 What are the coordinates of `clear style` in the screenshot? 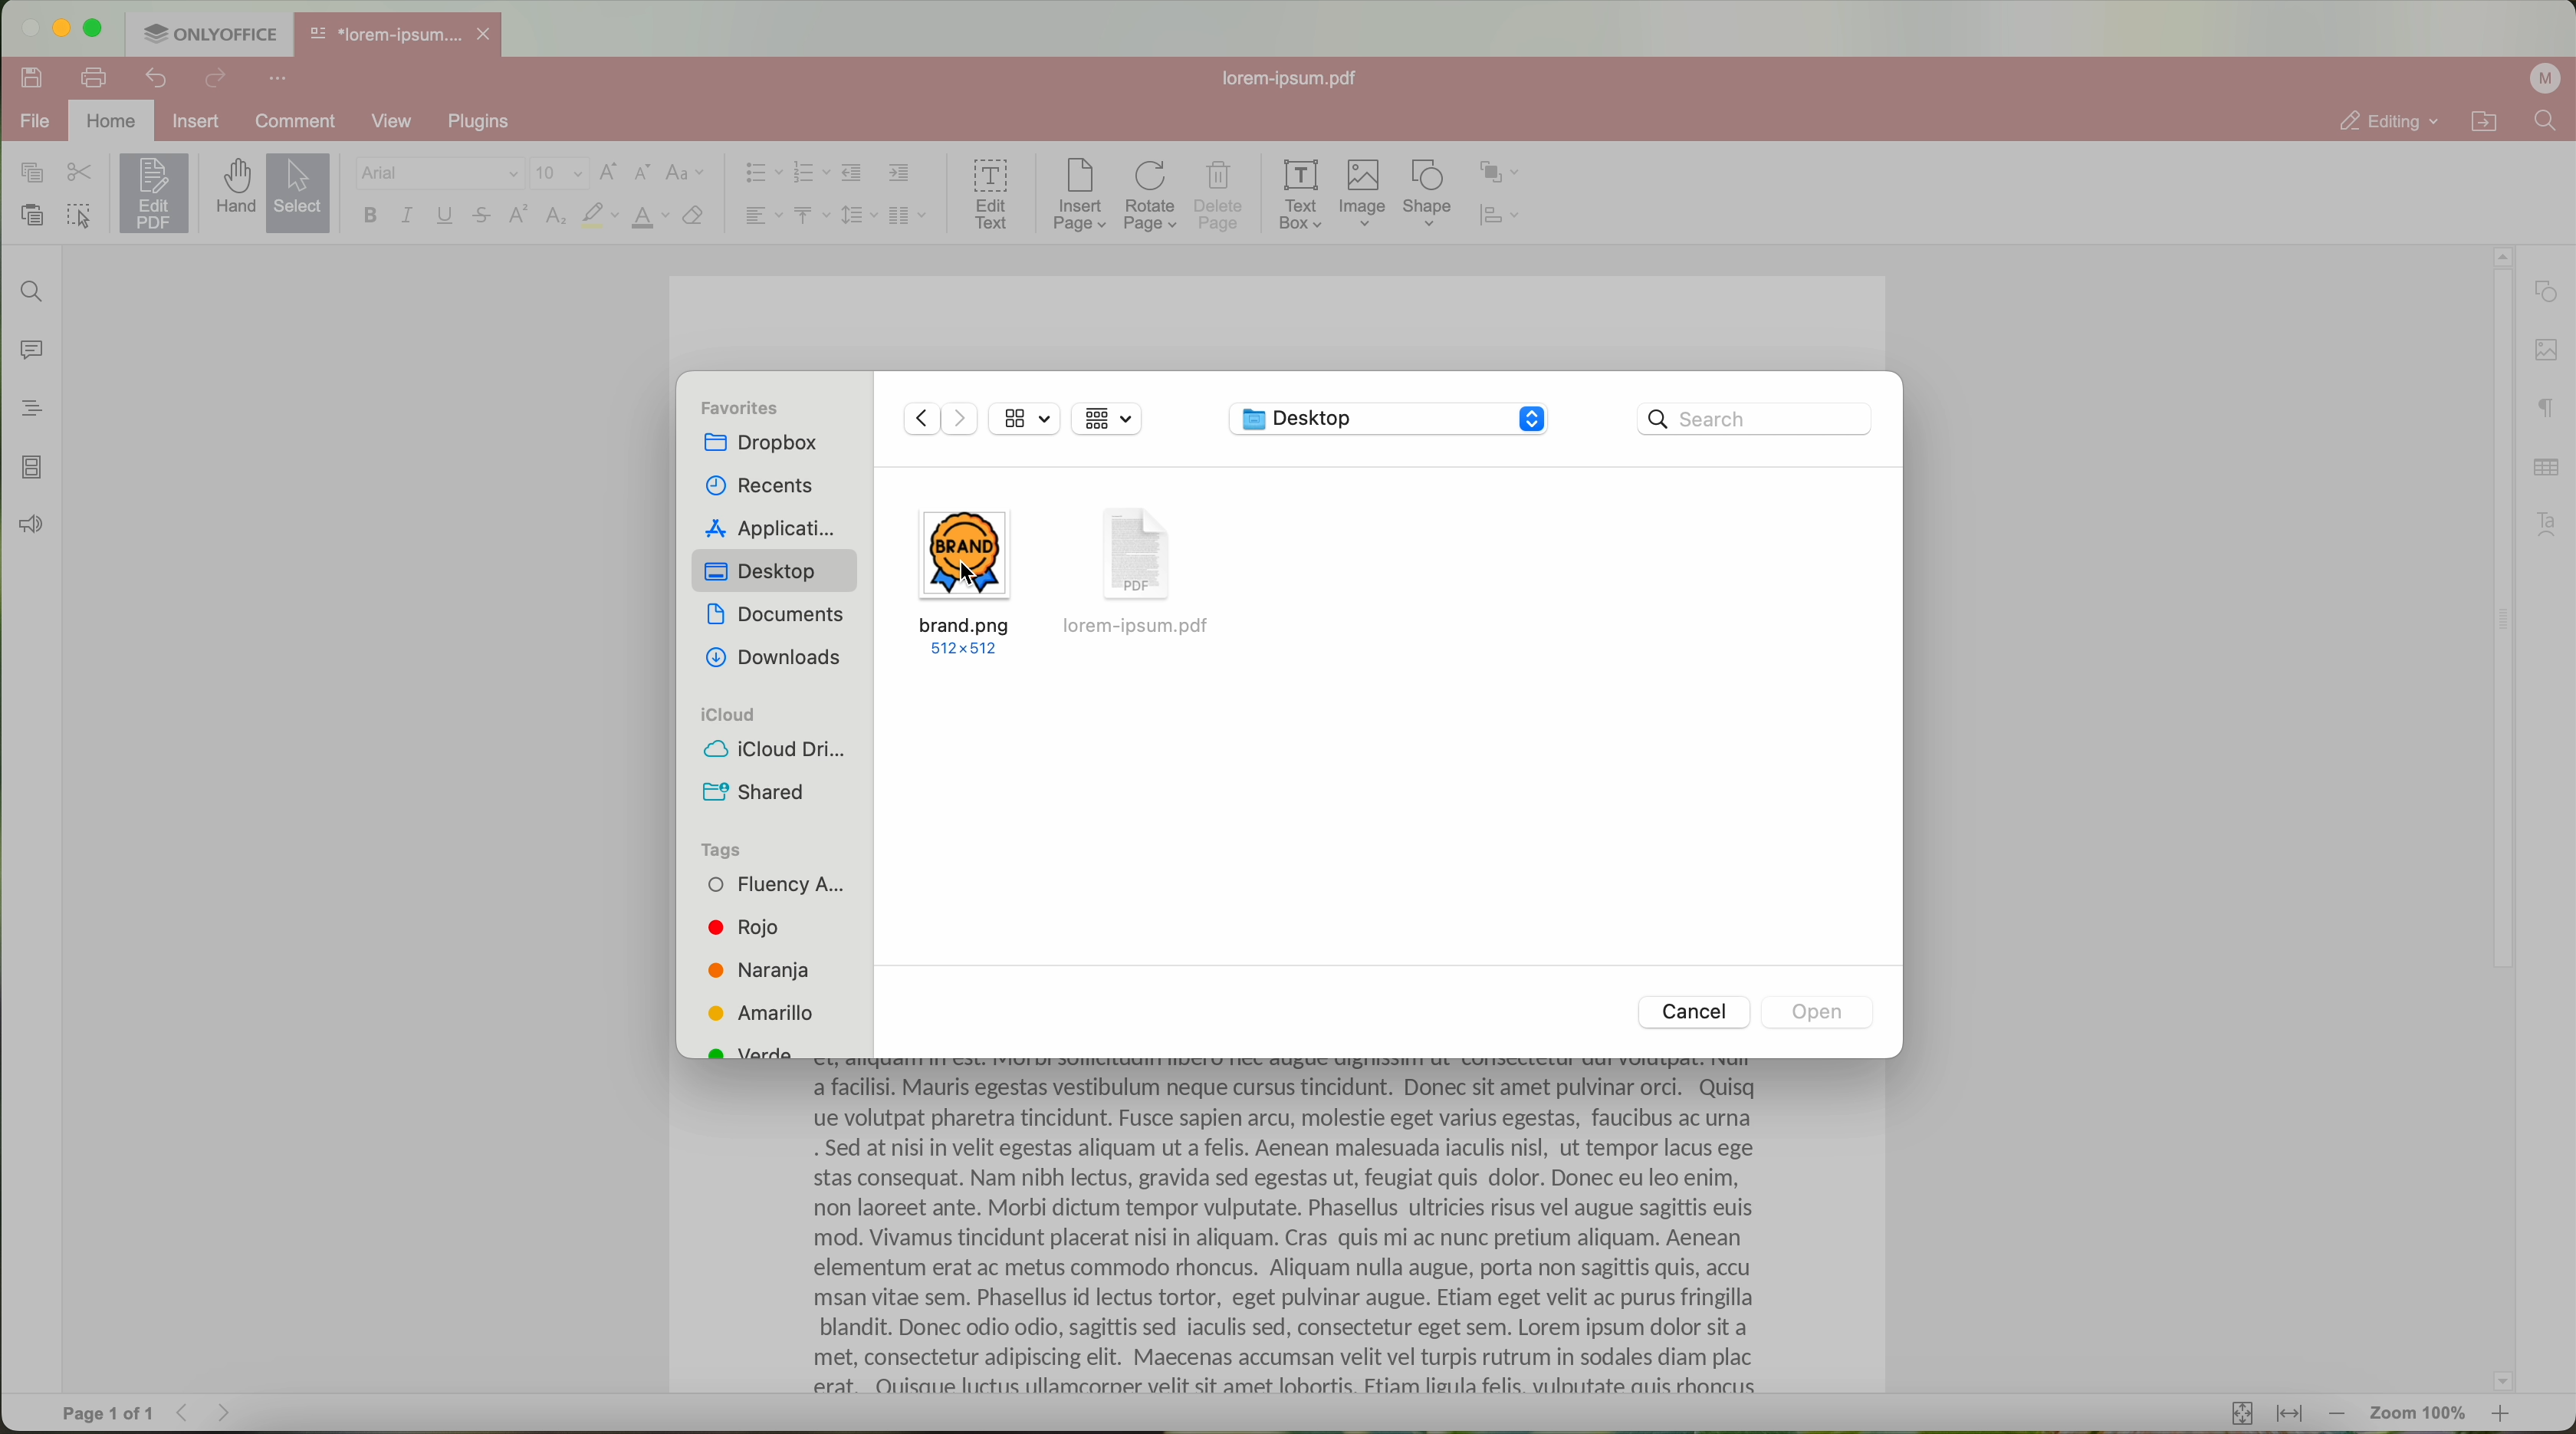 It's located at (694, 217).